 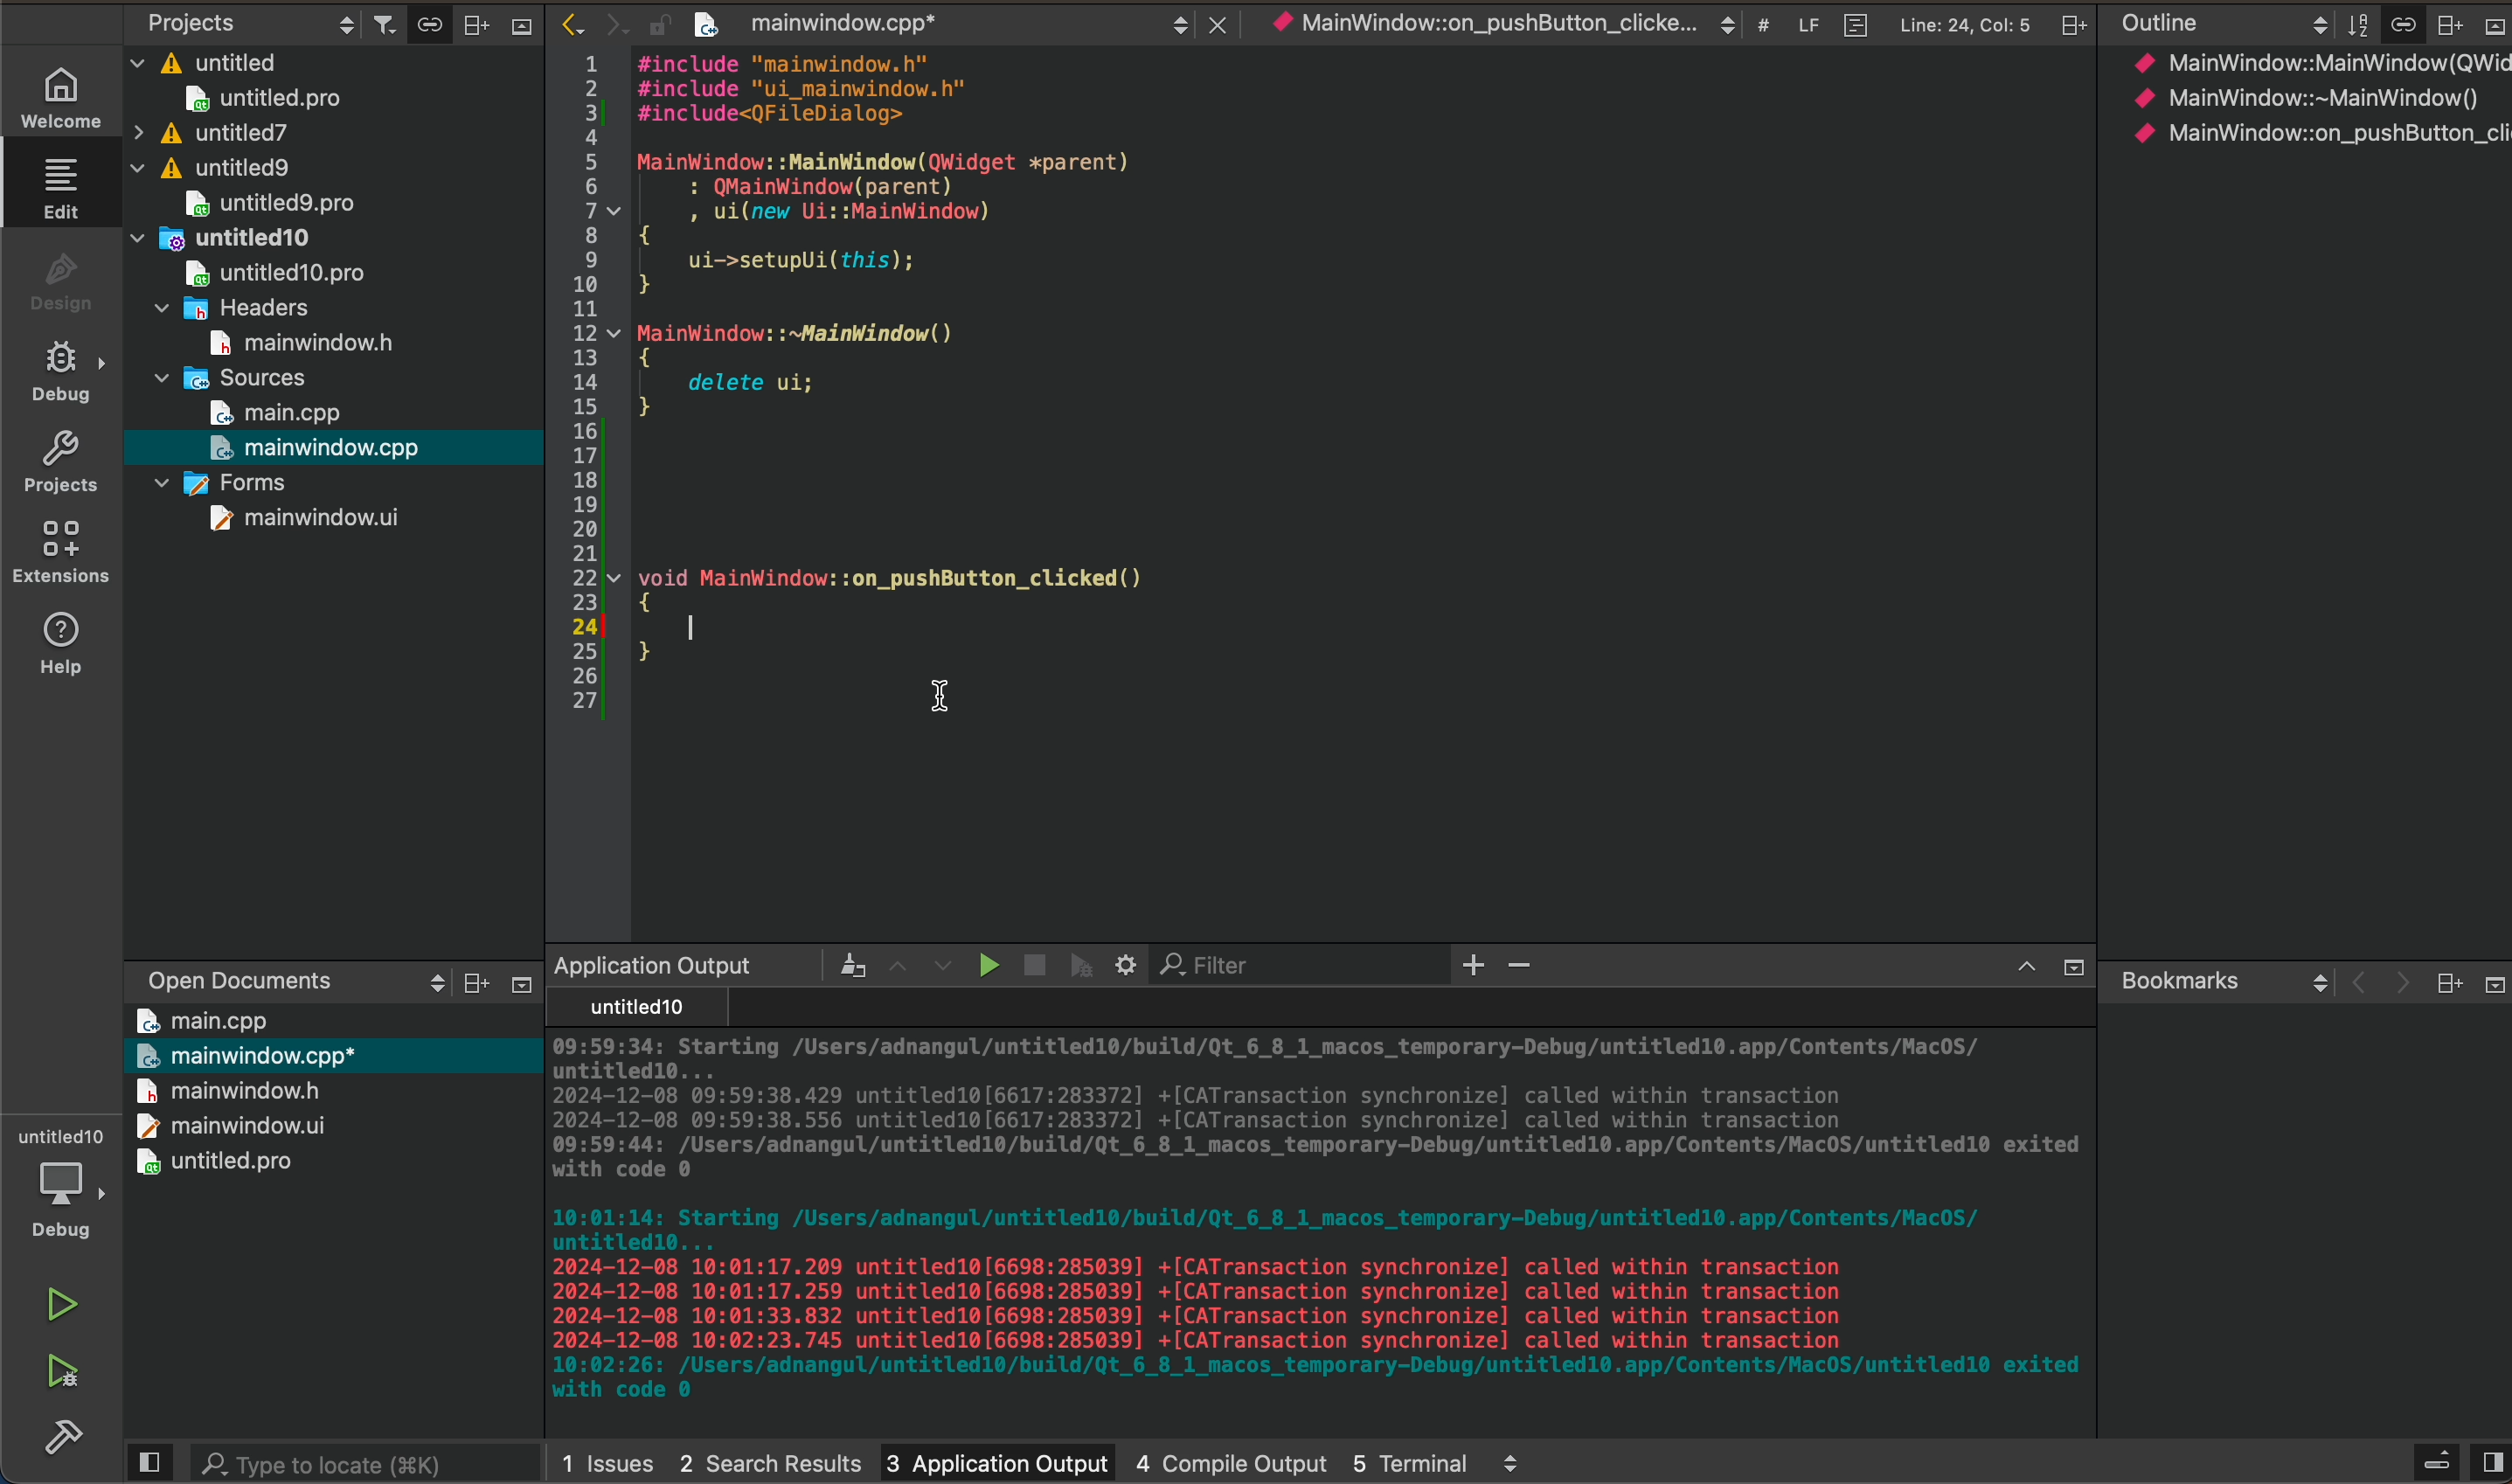 I want to click on , so click(x=2068, y=968).